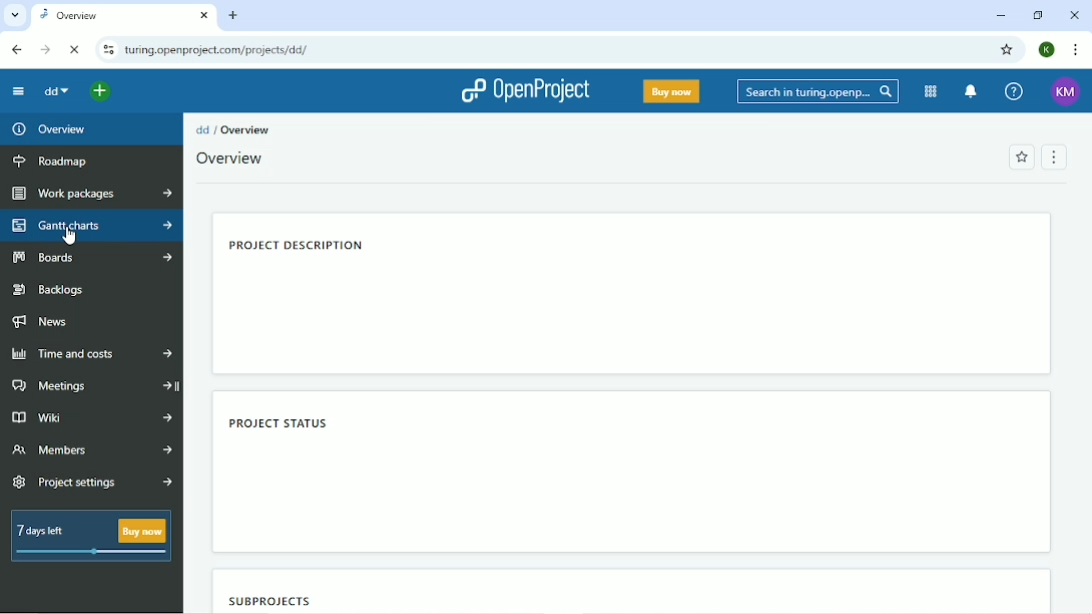  What do you see at coordinates (19, 50) in the screenshot?
I see `Back` at bounding box center [19, 50].